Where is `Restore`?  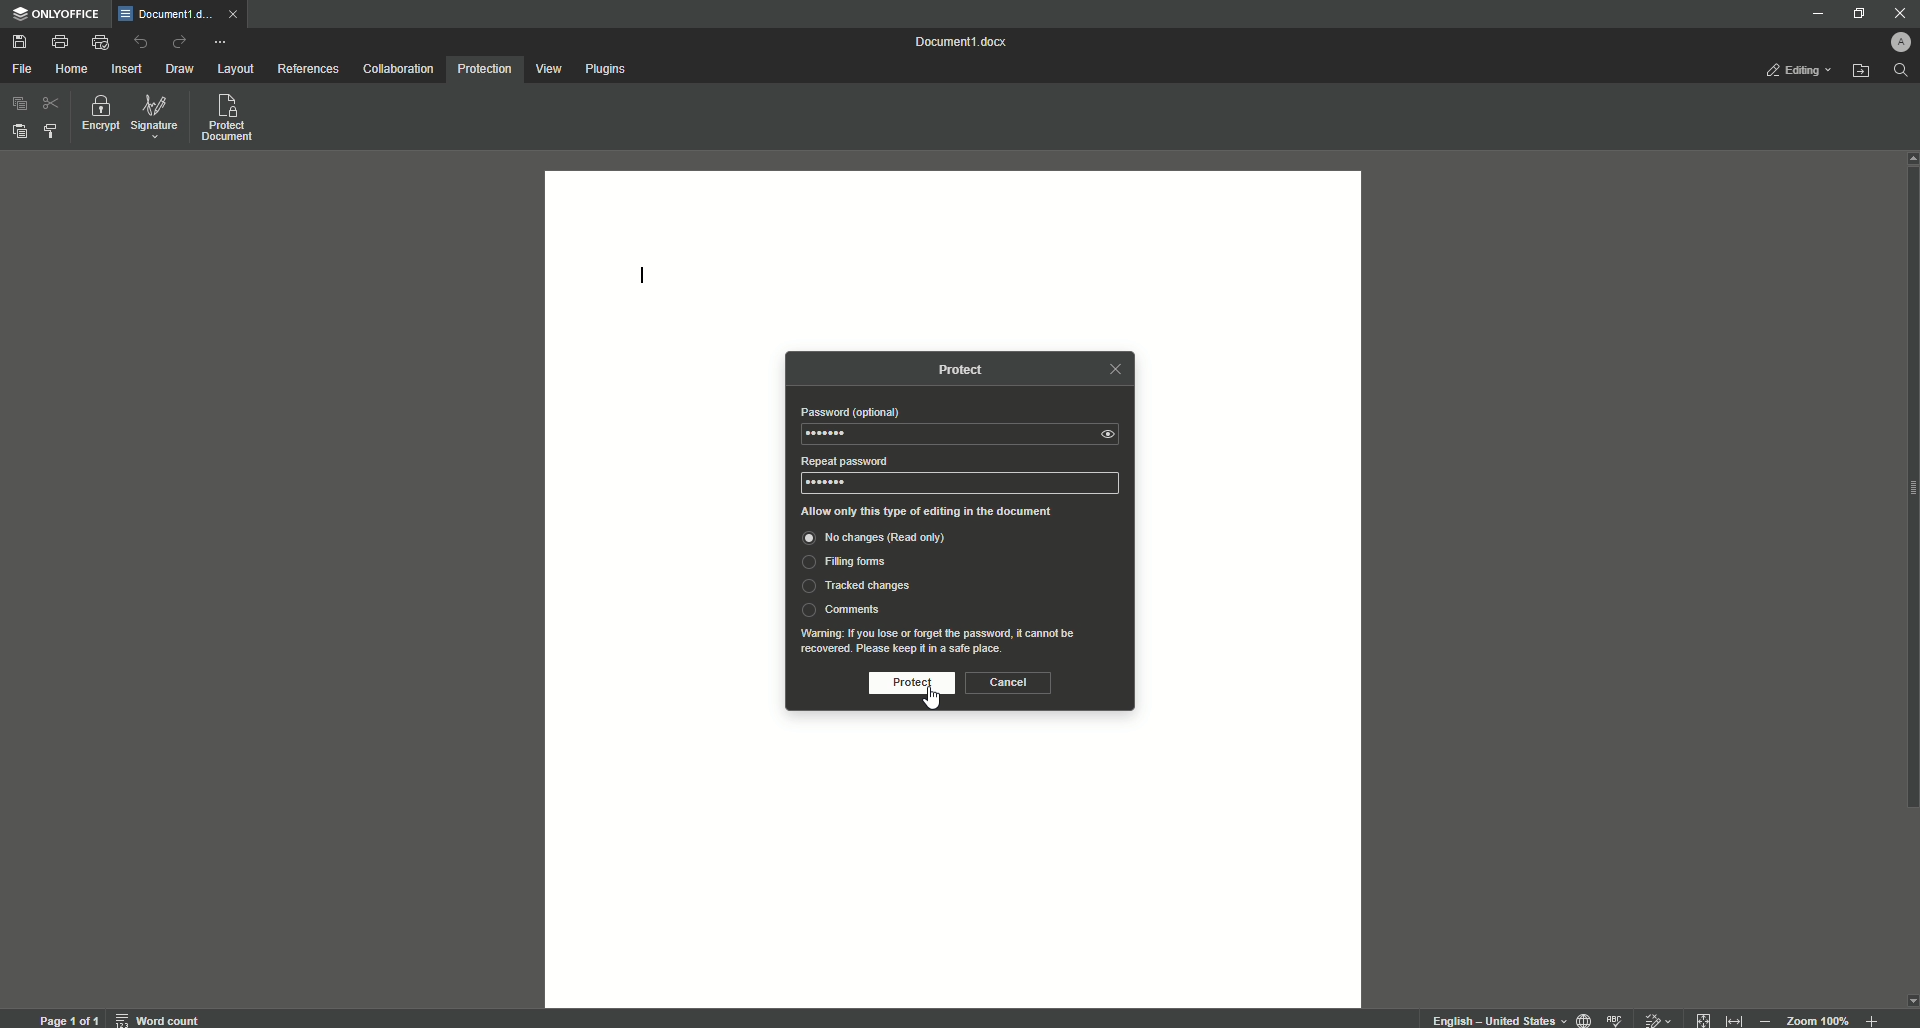 Restore is located at coordinates (1855, 13).